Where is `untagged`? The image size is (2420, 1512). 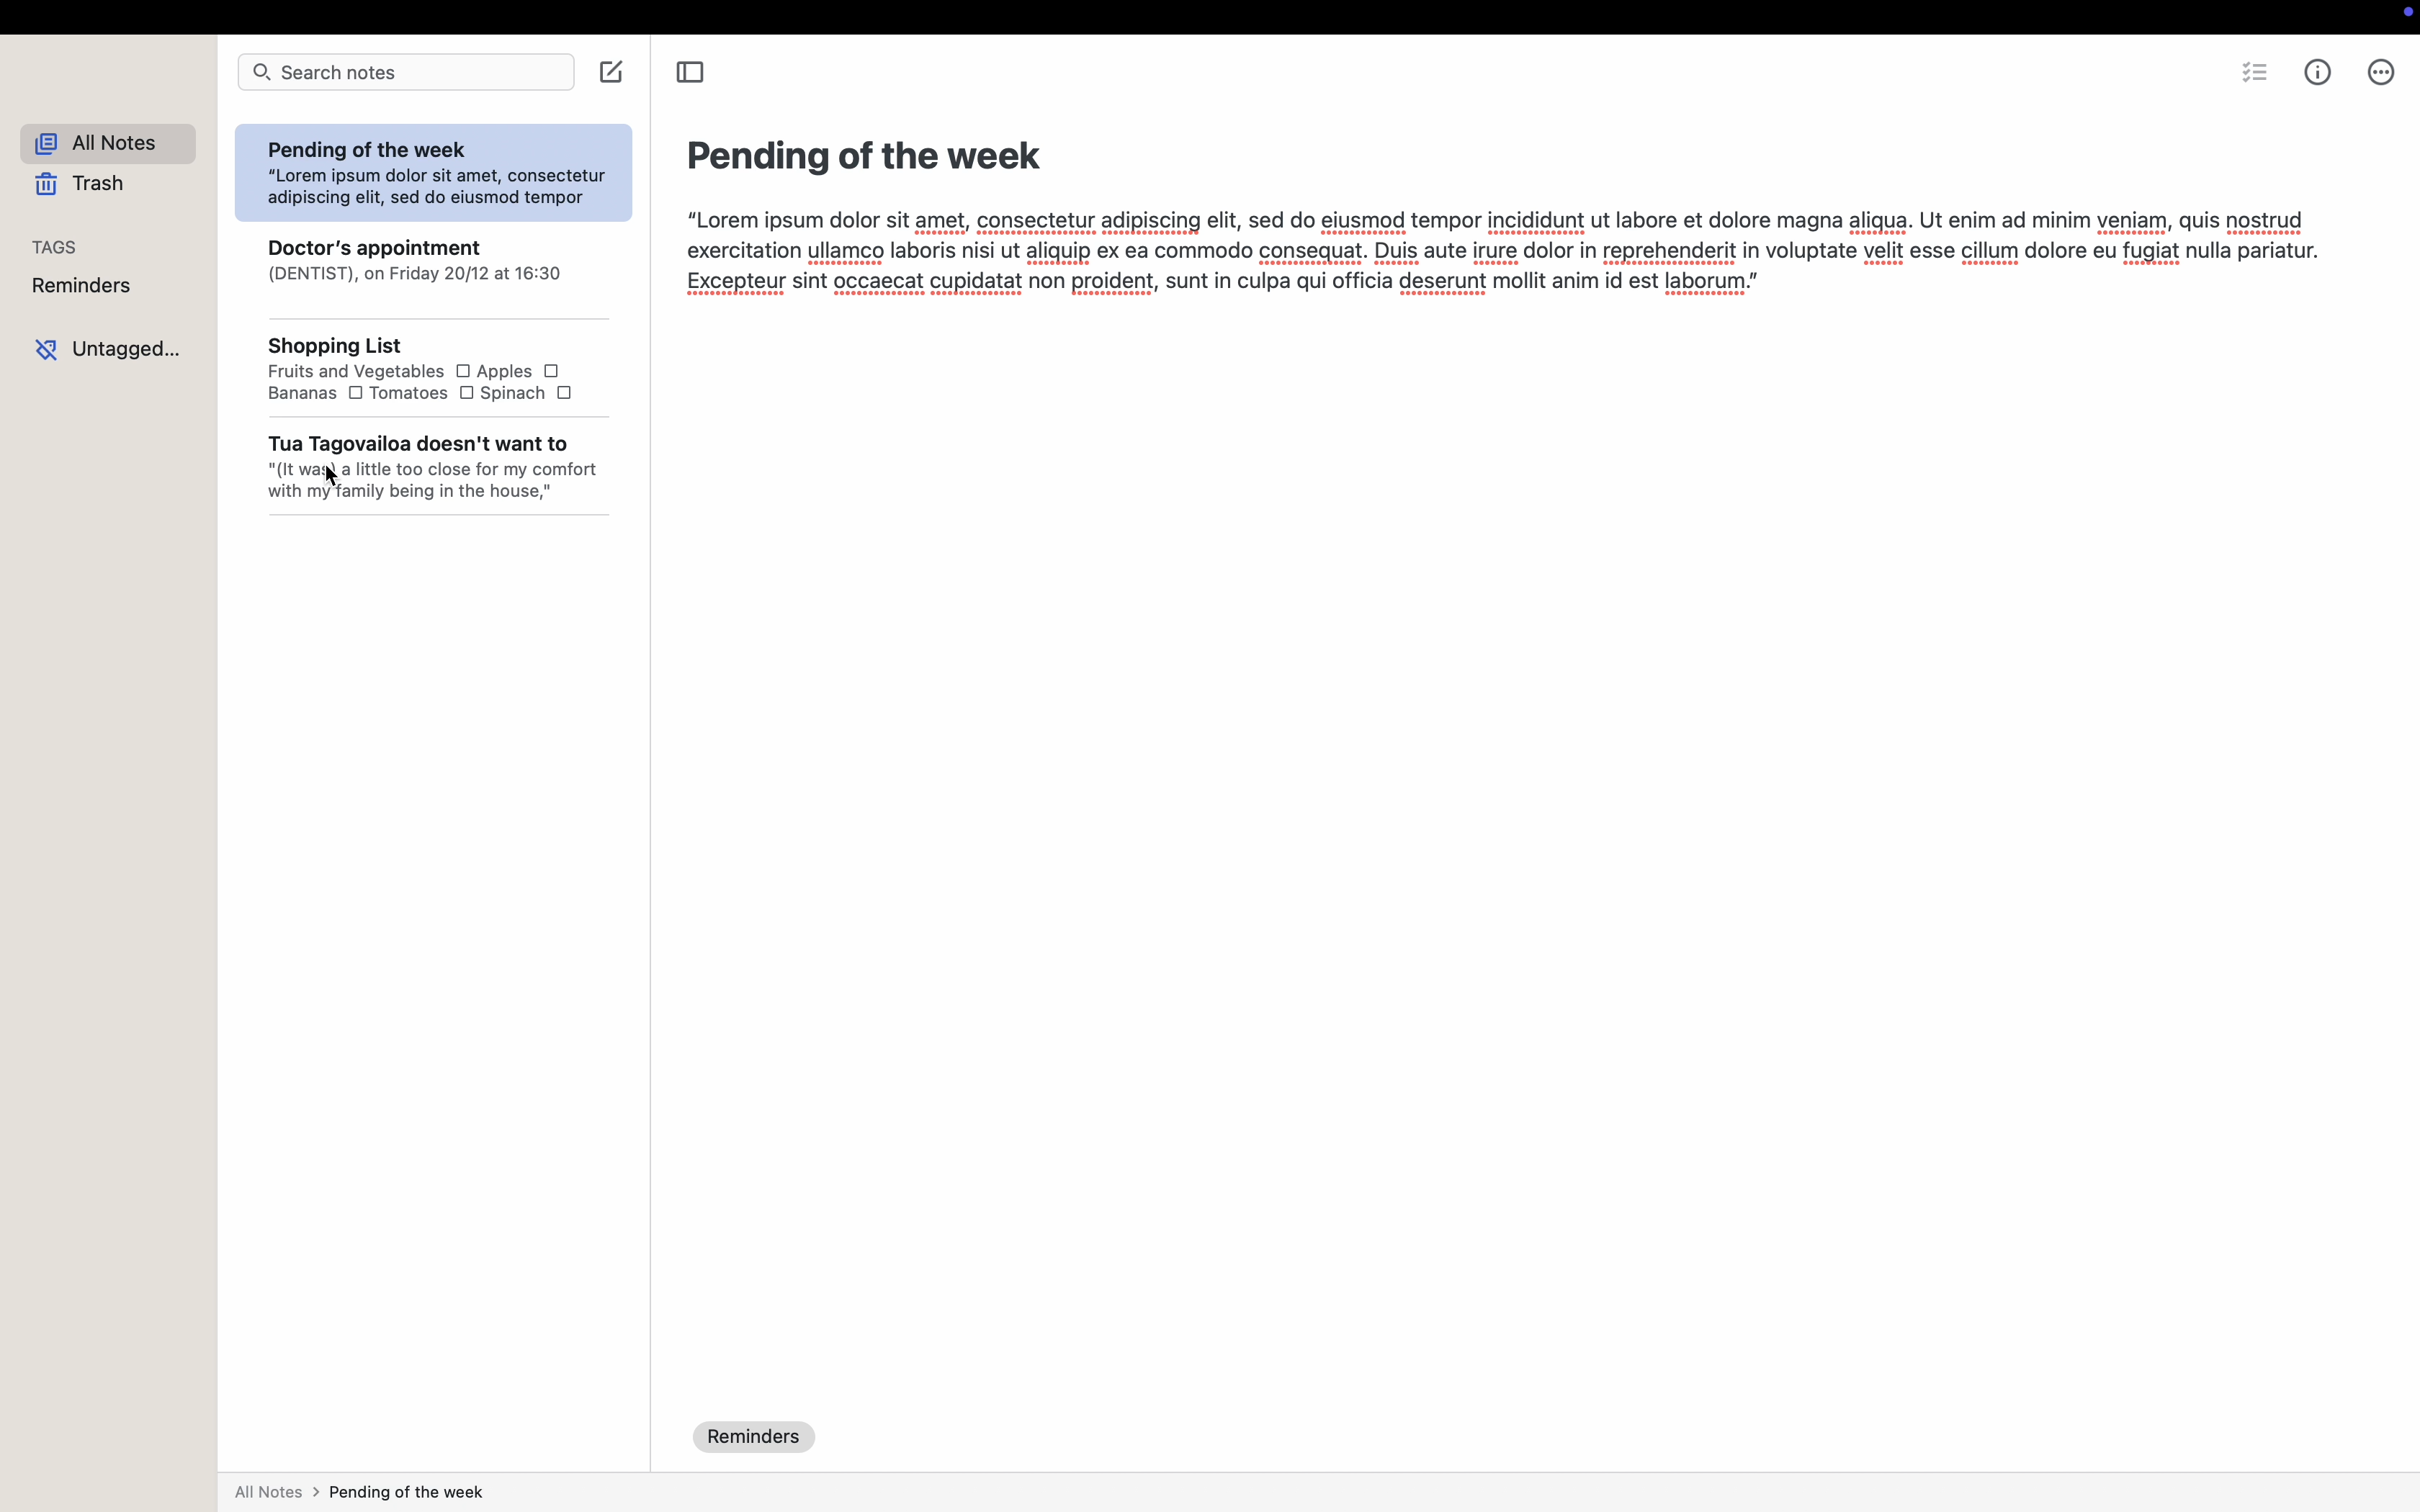
untagged is located at coordinates (110, 349).